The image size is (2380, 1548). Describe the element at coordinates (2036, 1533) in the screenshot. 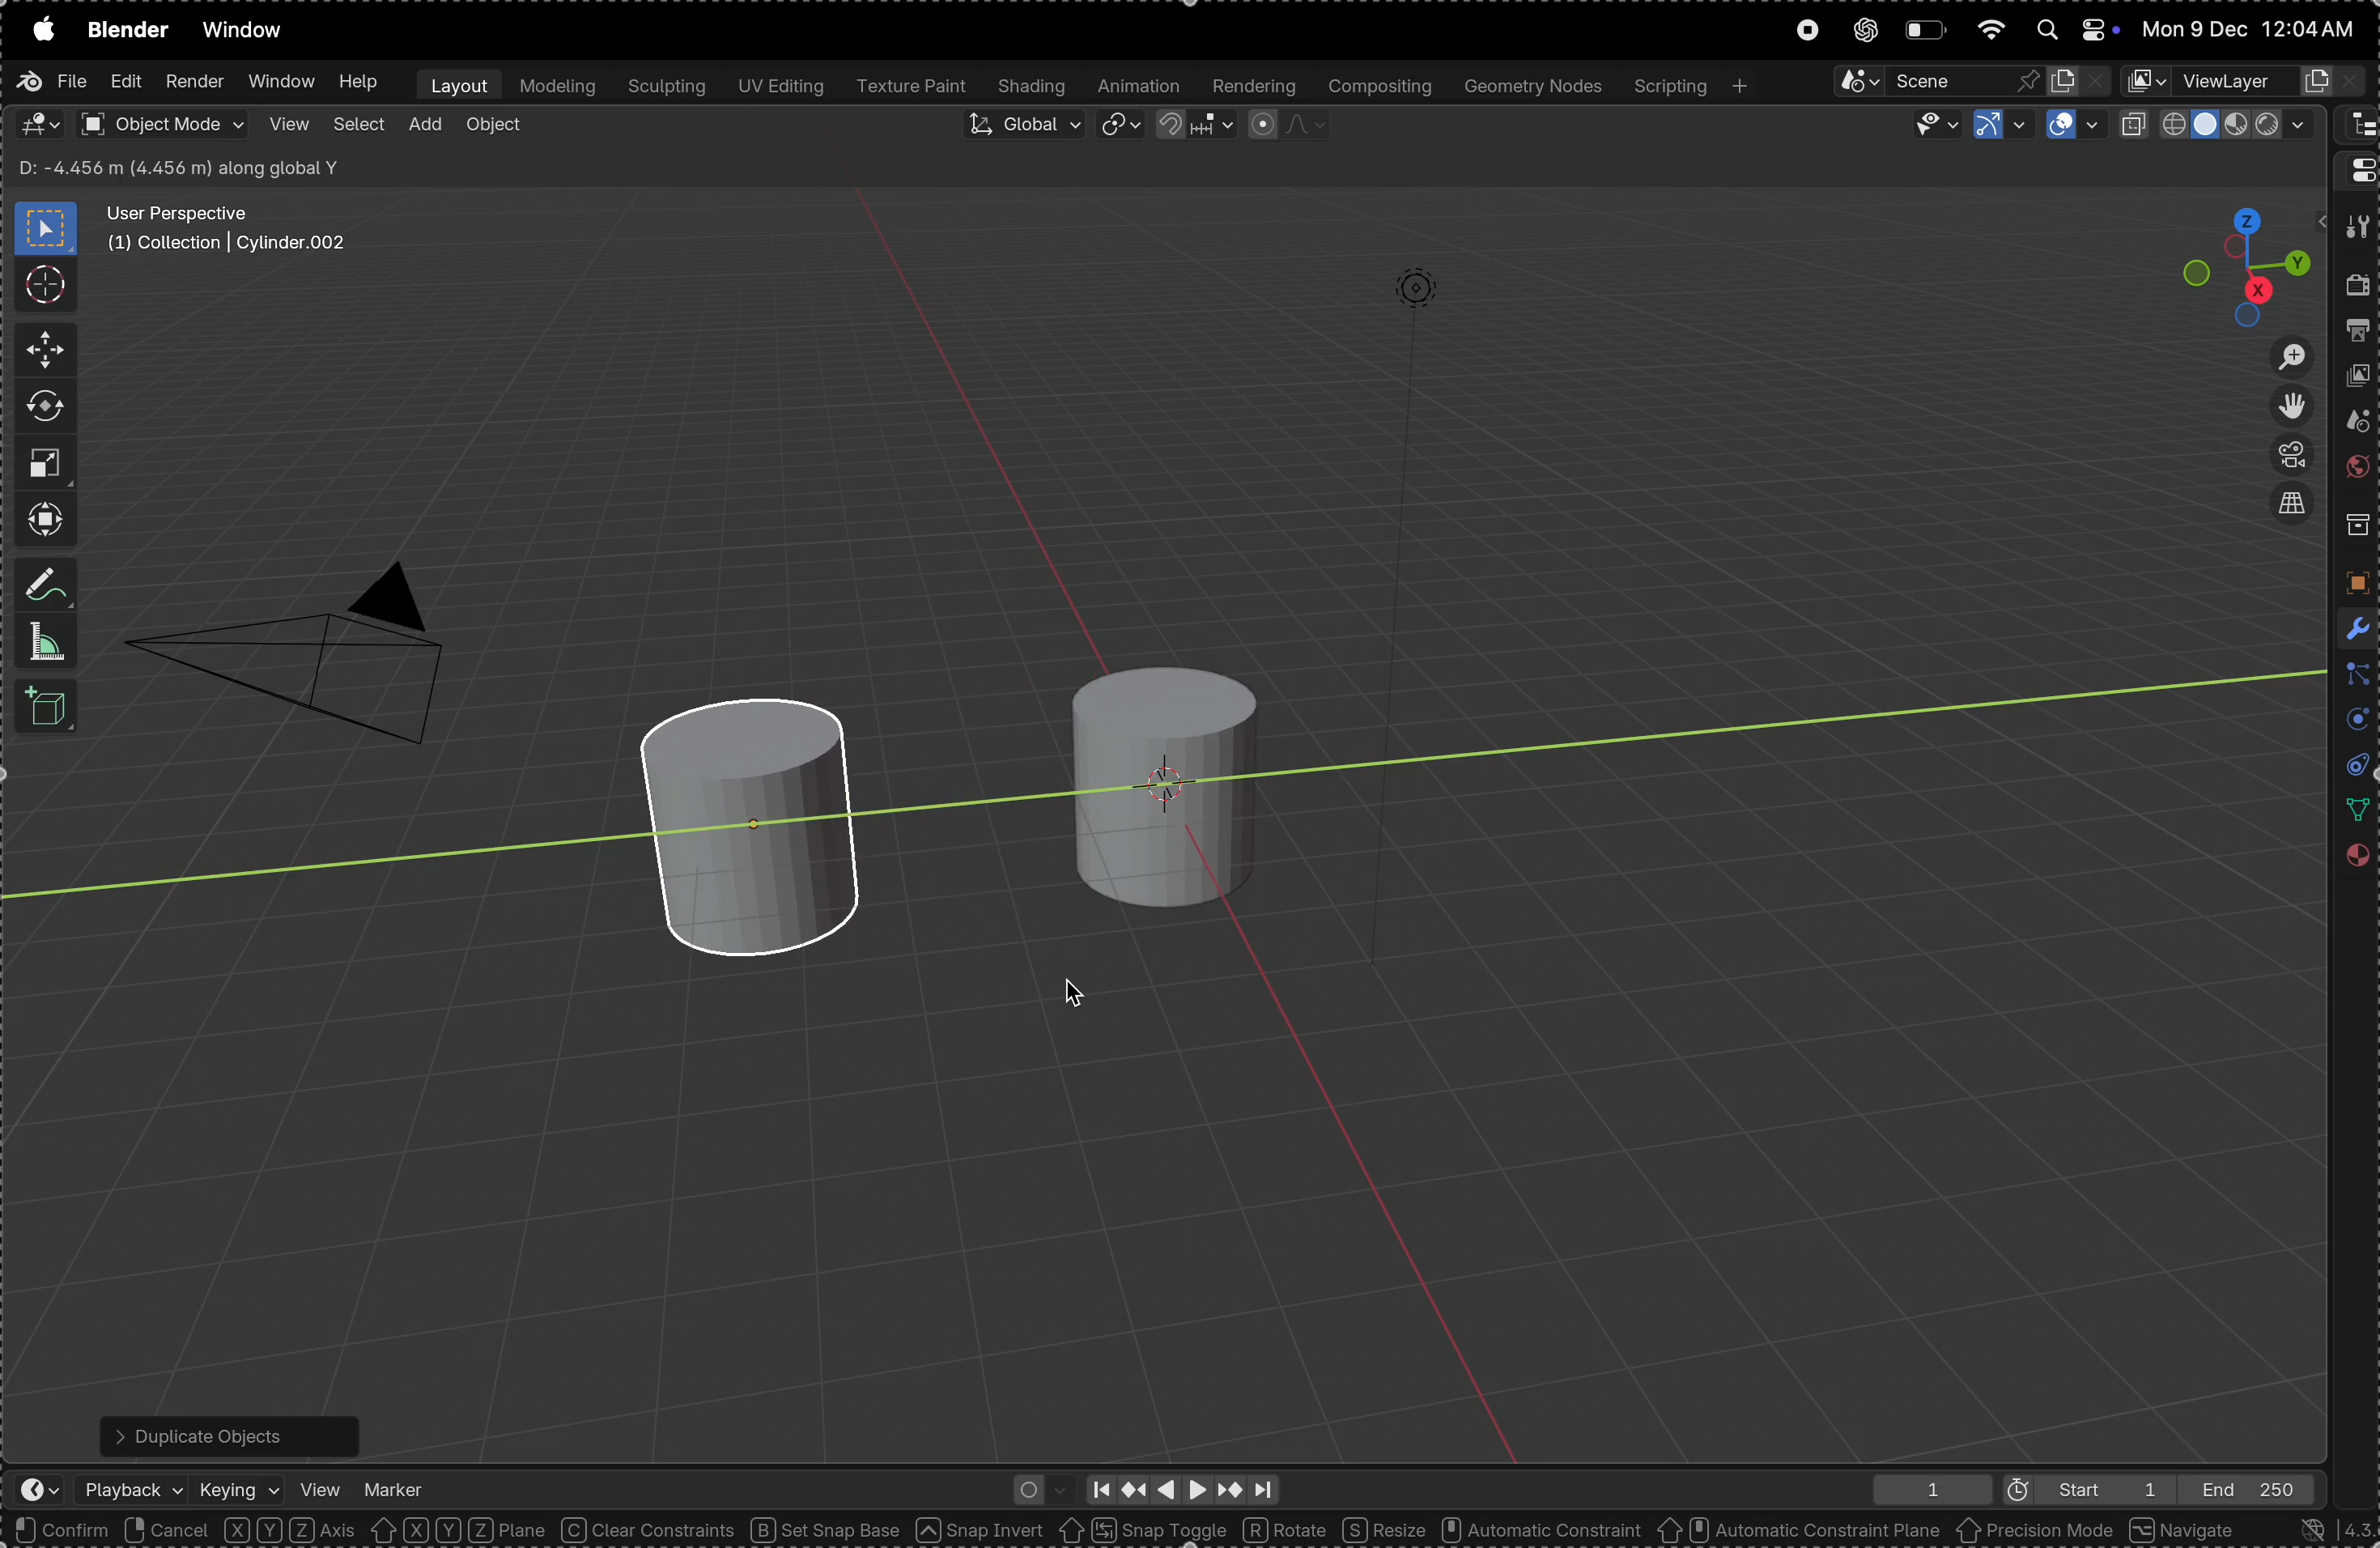

I see `precision mode` at that location.